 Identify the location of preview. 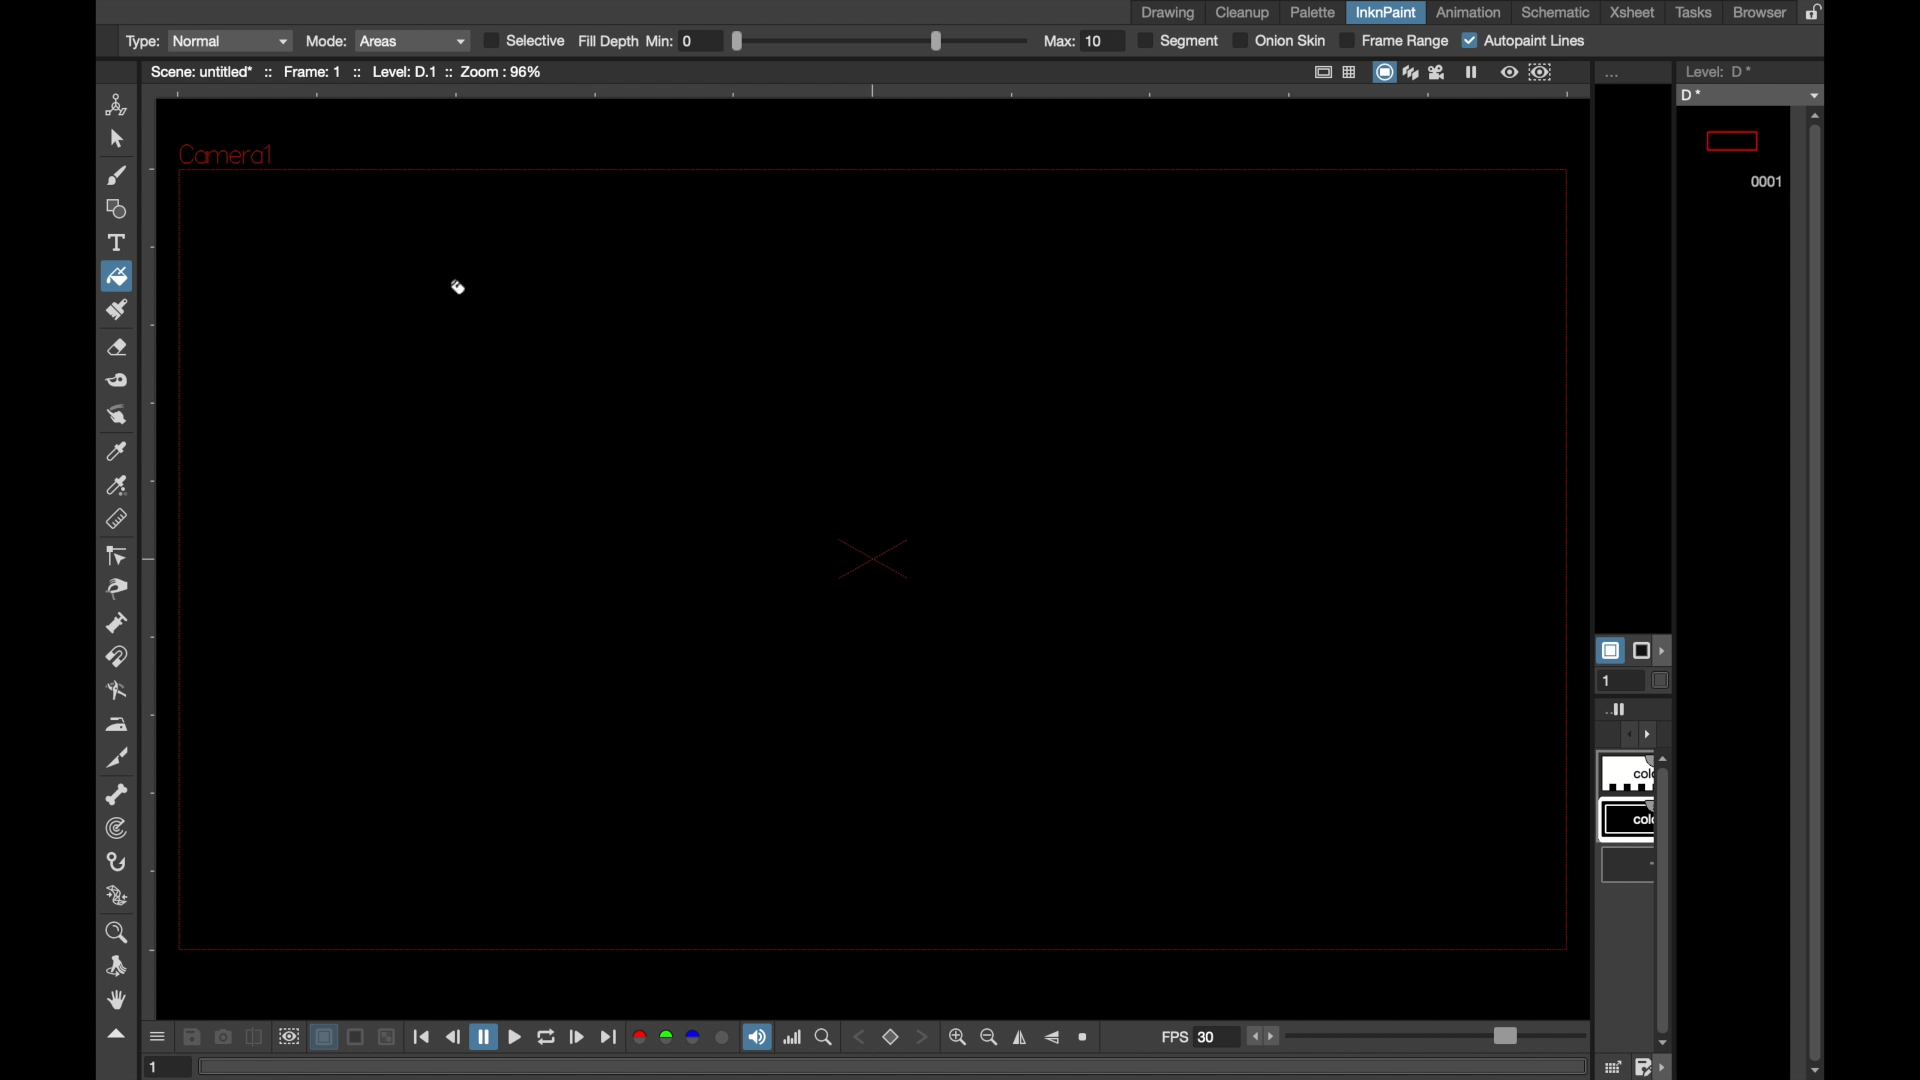
(289, 1038).